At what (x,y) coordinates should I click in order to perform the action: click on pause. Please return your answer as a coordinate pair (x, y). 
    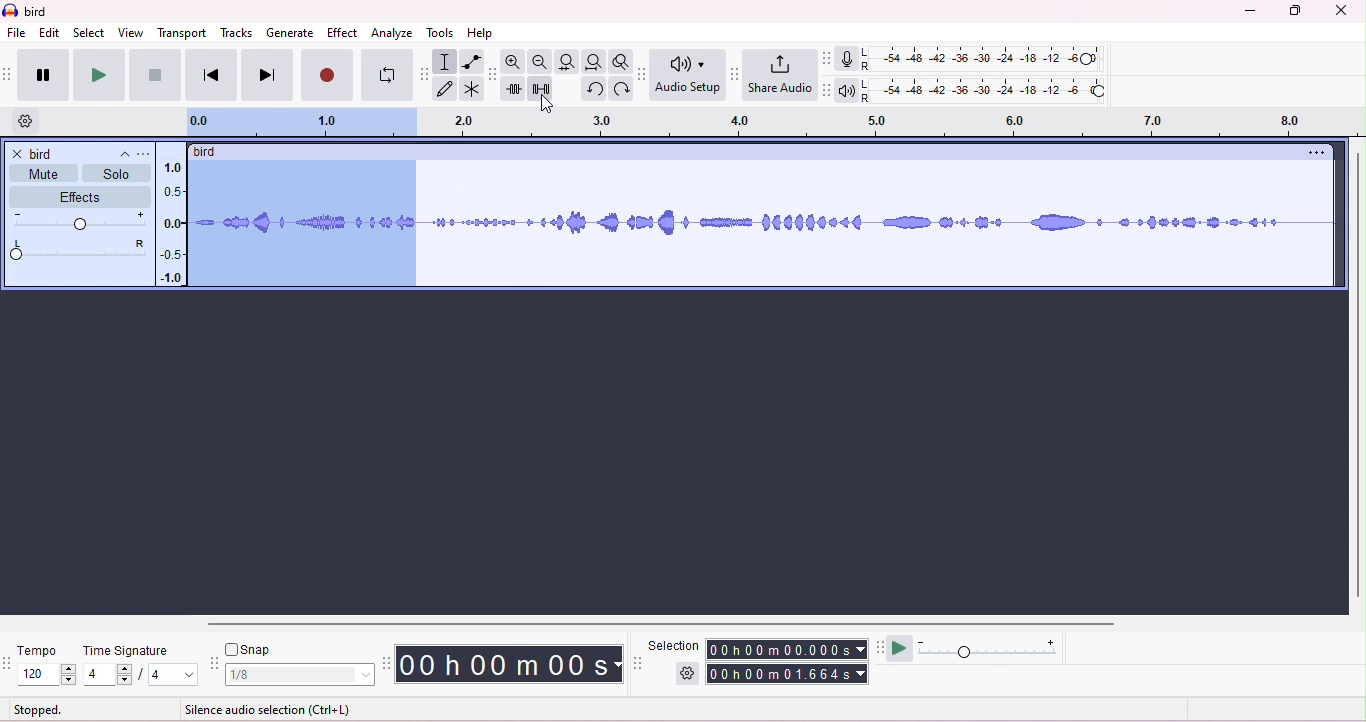
    Looking at the image, I should click on (44, 75).